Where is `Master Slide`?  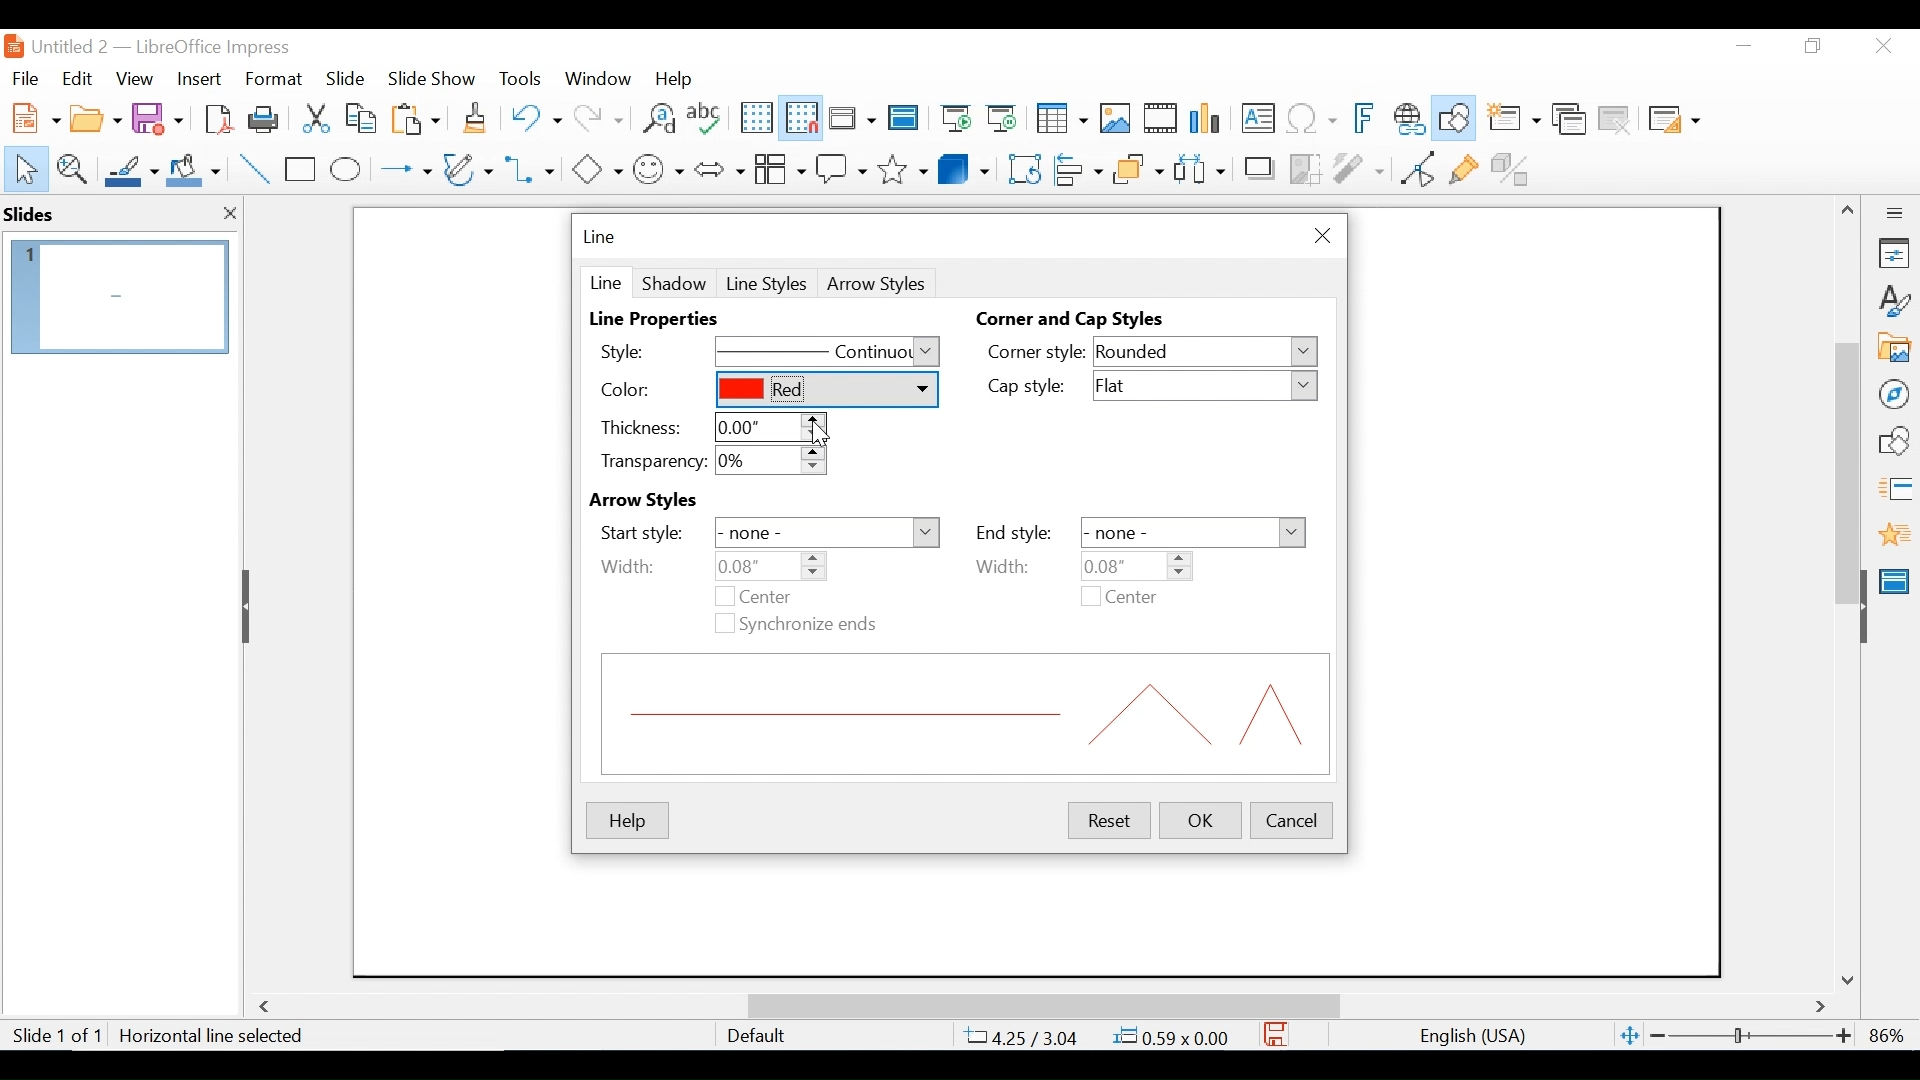
Master Slide is located at coordinates (1898, 579).